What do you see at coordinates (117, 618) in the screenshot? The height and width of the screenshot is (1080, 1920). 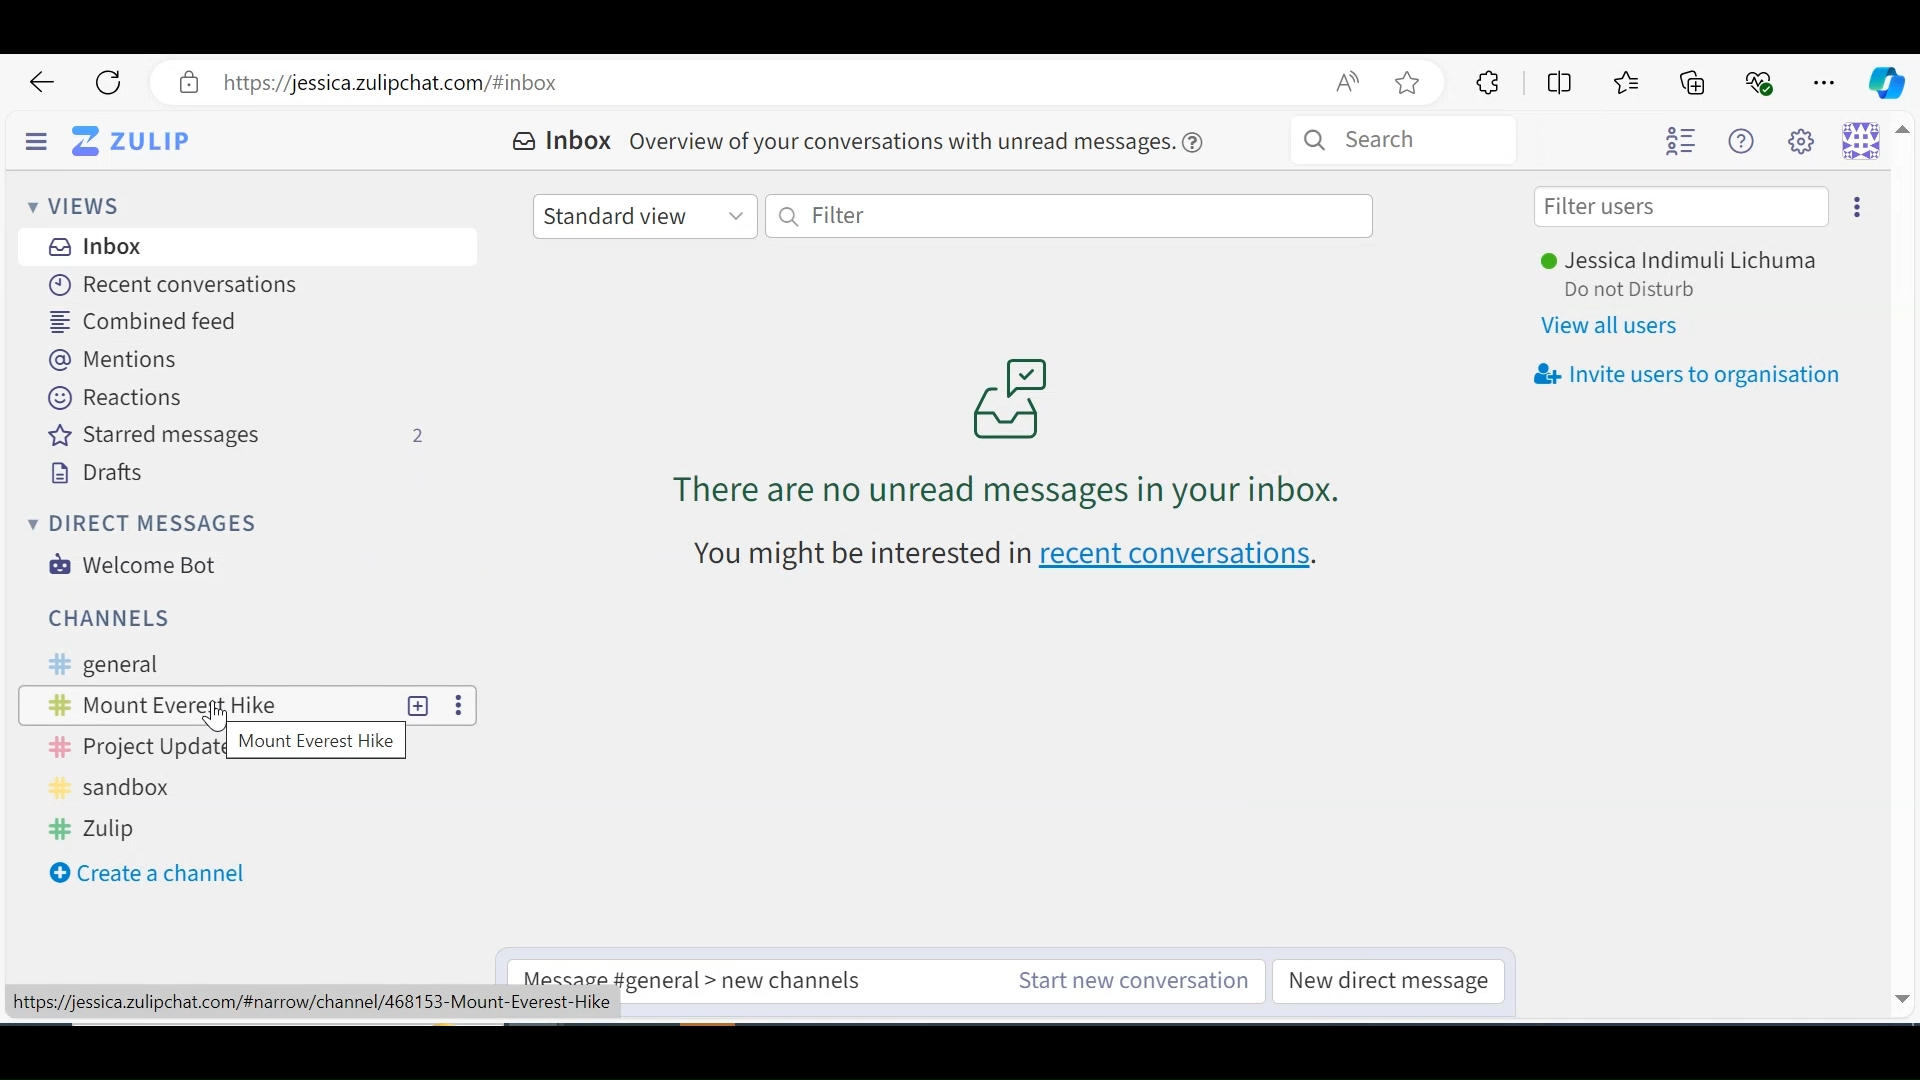 I see `Channels` at bounding box center [117, 618].